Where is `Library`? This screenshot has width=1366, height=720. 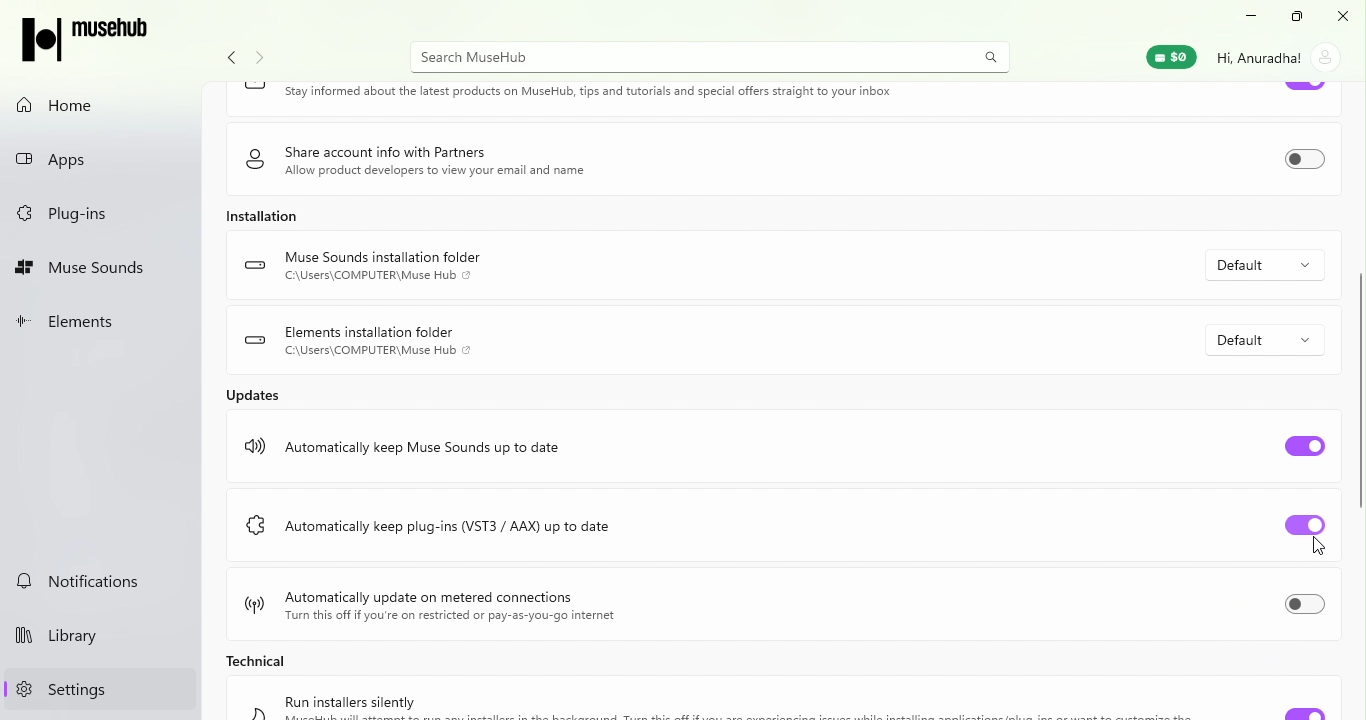
Library is located at coordinates (102, 637).